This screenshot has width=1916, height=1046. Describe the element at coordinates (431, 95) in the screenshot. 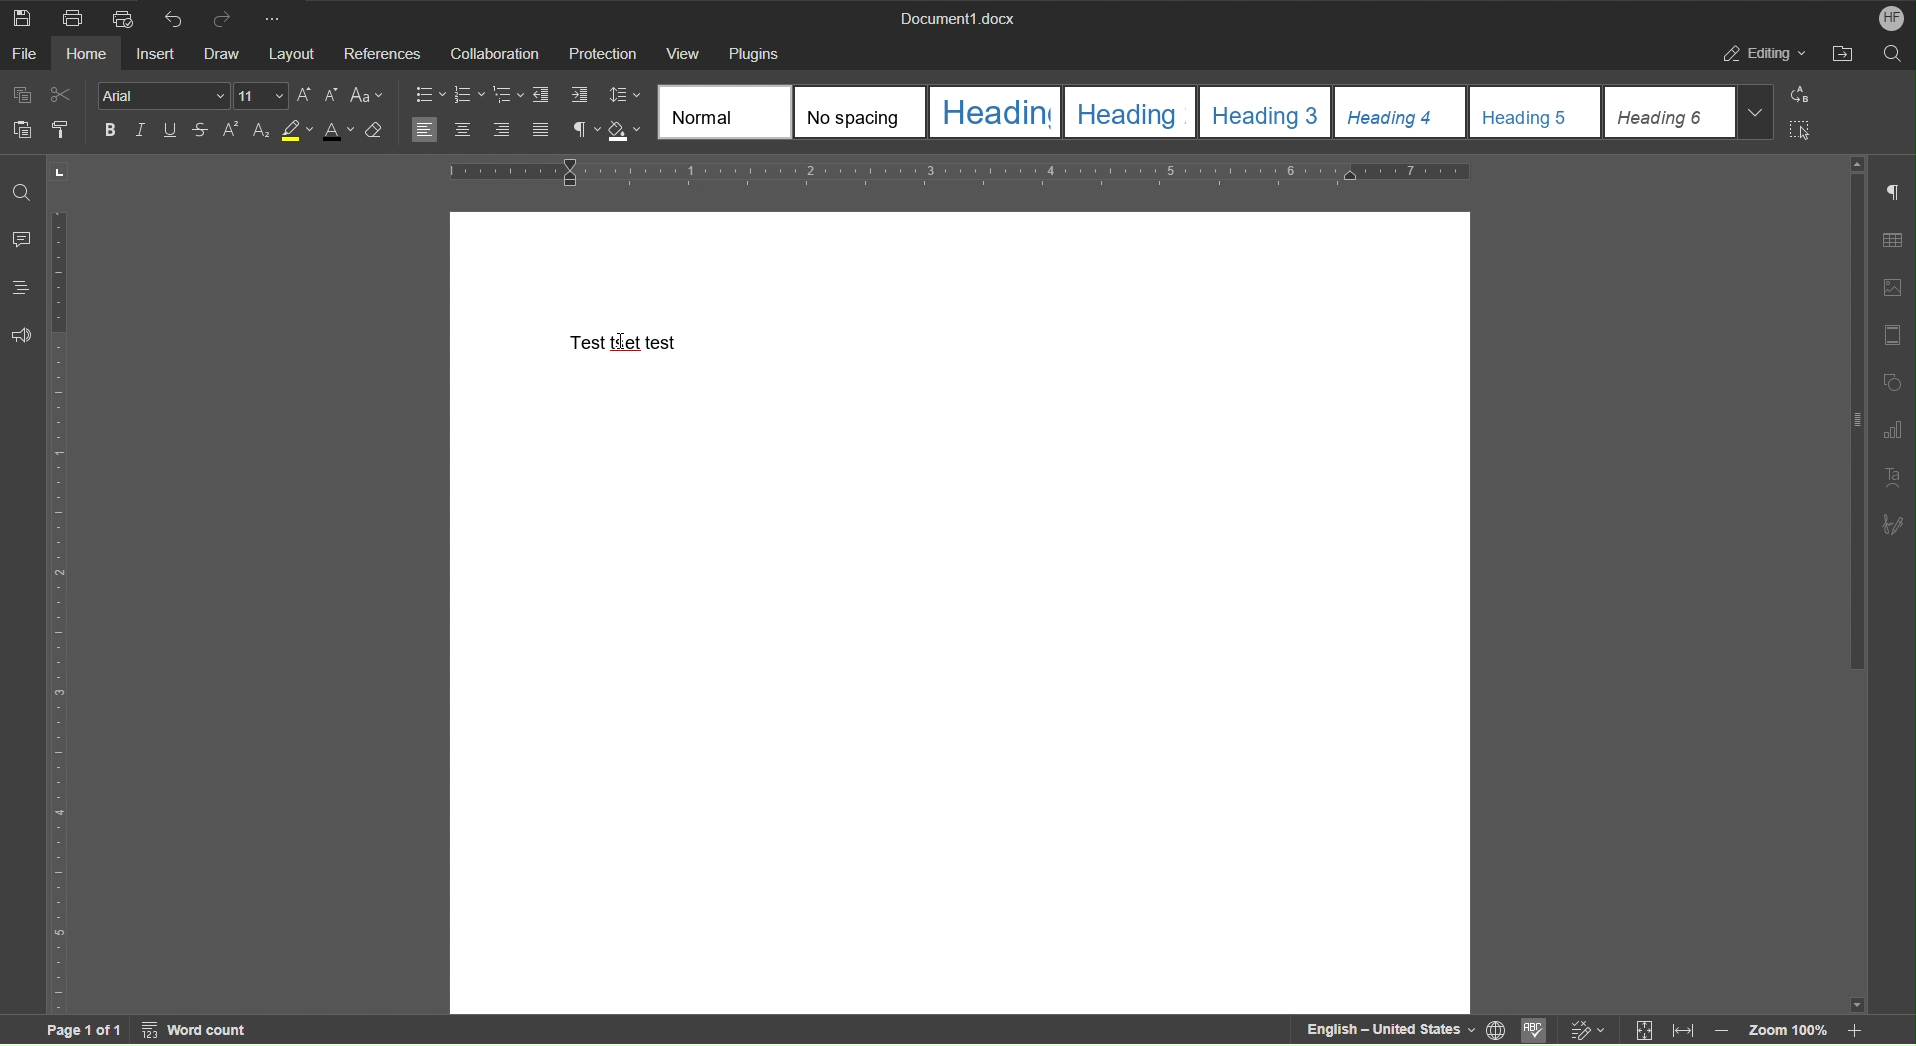

I see `Bullet List` at that location.